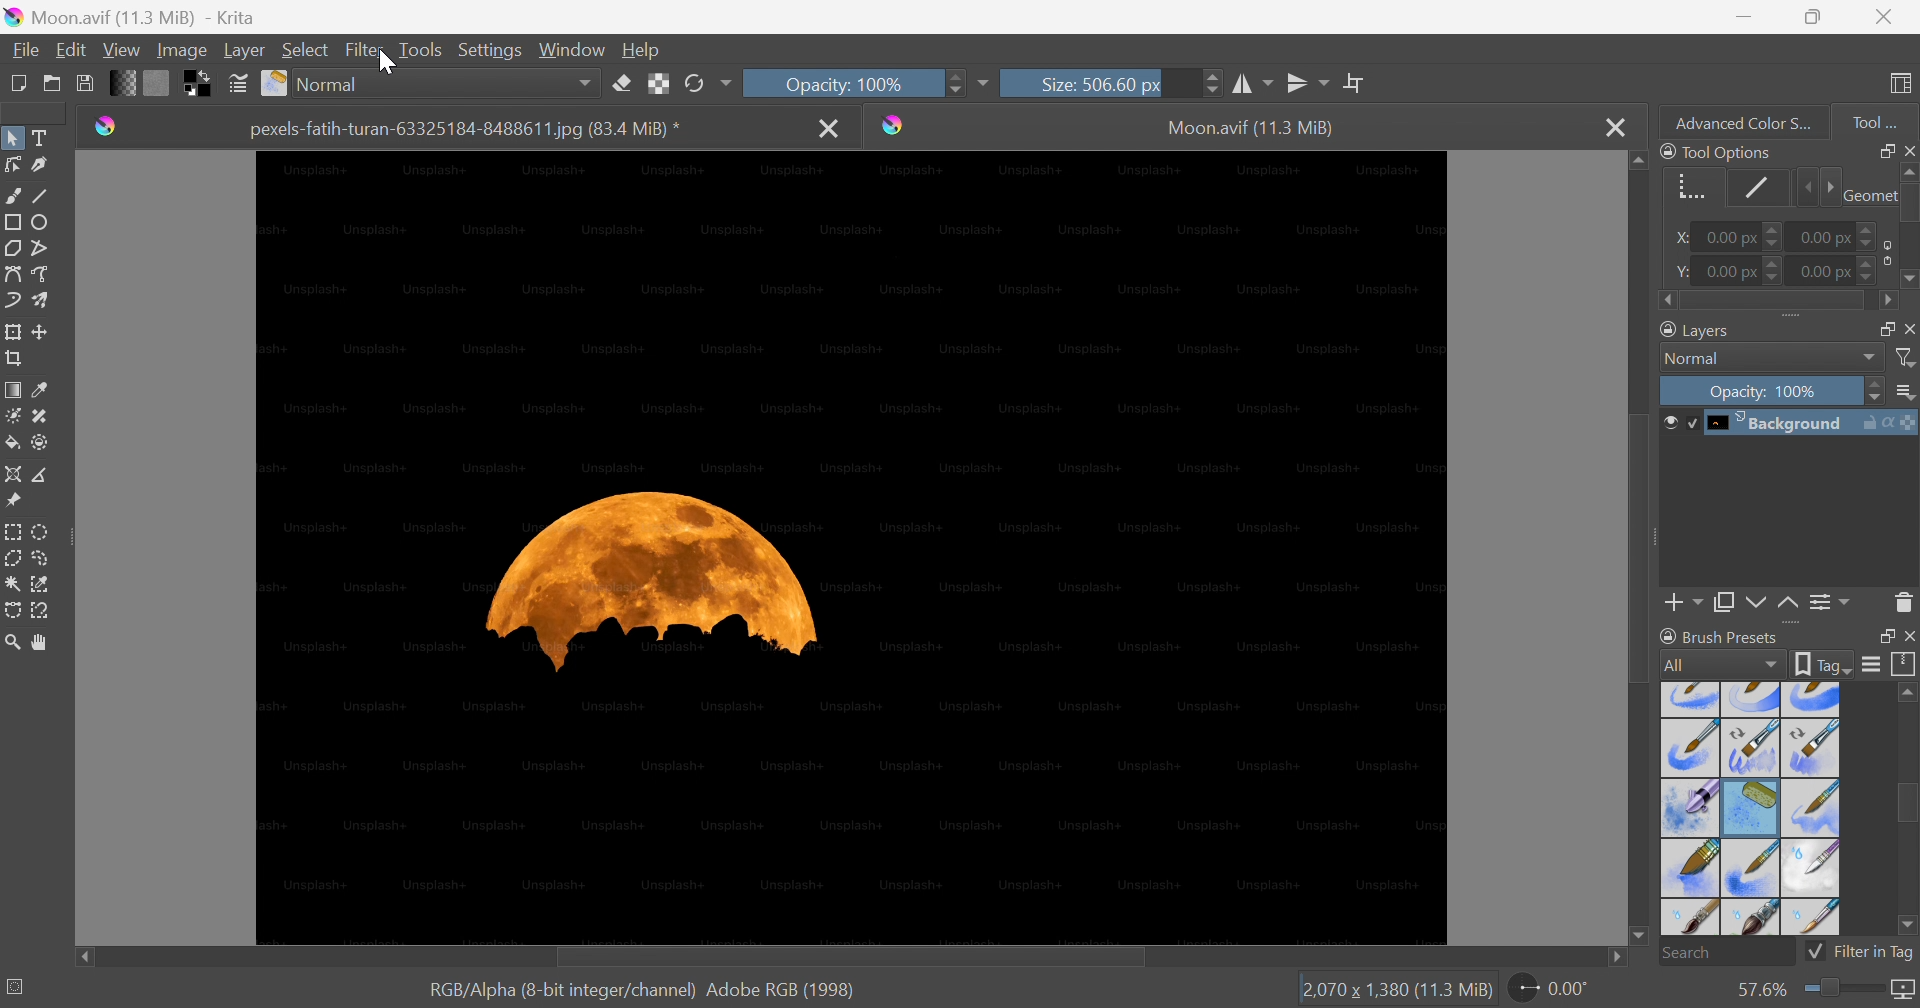 Image resolution: width=1920 pixels, height=1008 pixels. Describe the element at coordinates (558, 991) in the screenshot. I see `RGB/Alpha (8-bit integer/channel)` at that location.